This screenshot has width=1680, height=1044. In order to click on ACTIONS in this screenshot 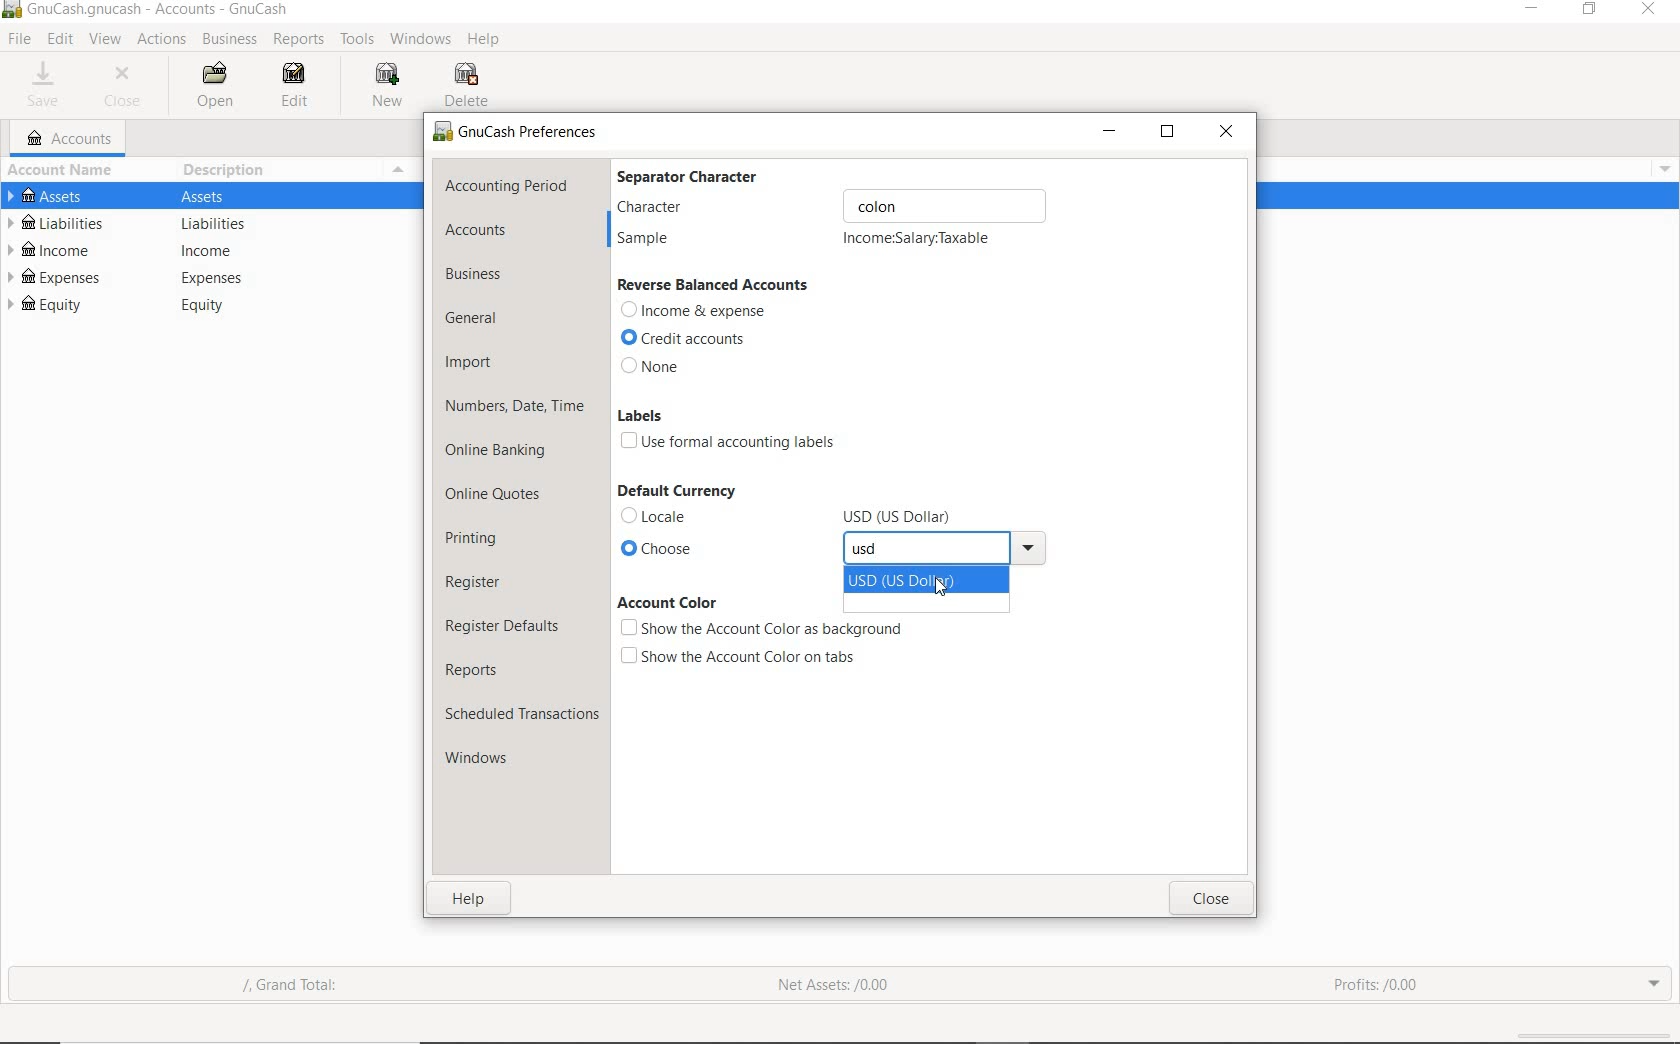, I will do `click(161, 40)`.